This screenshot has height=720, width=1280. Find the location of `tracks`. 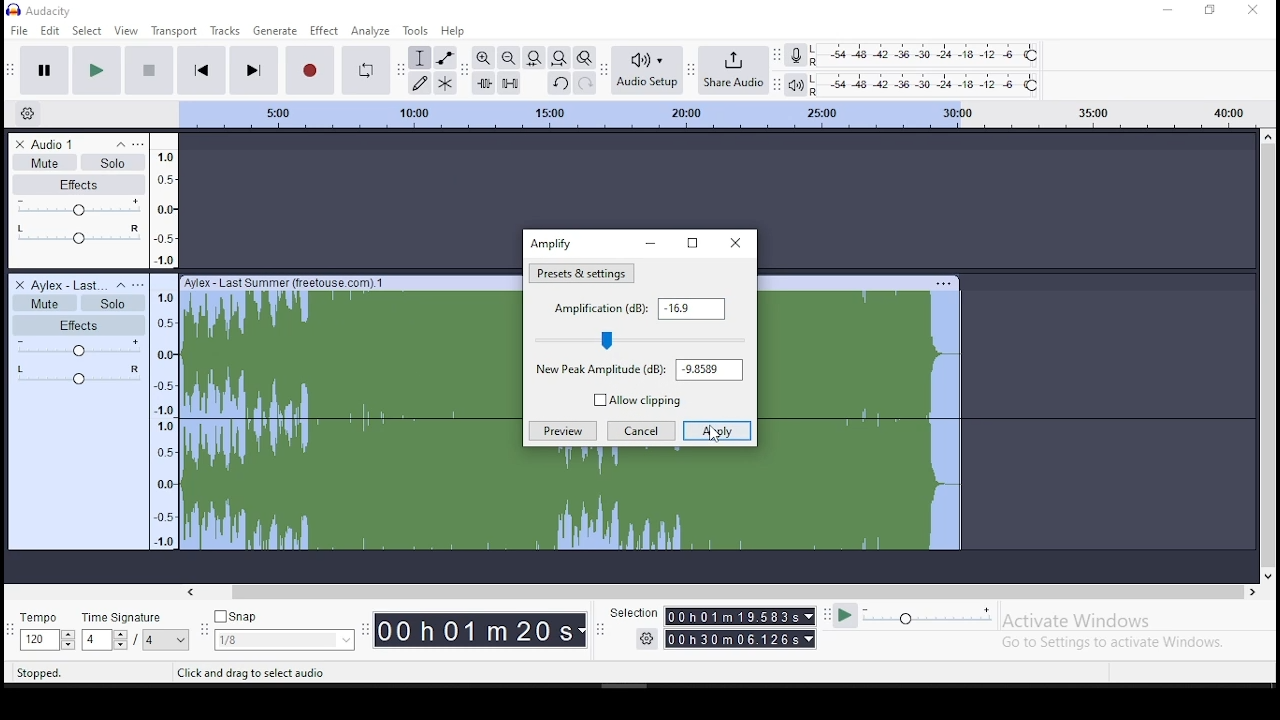

tracks is located at coordinates (226, 30).